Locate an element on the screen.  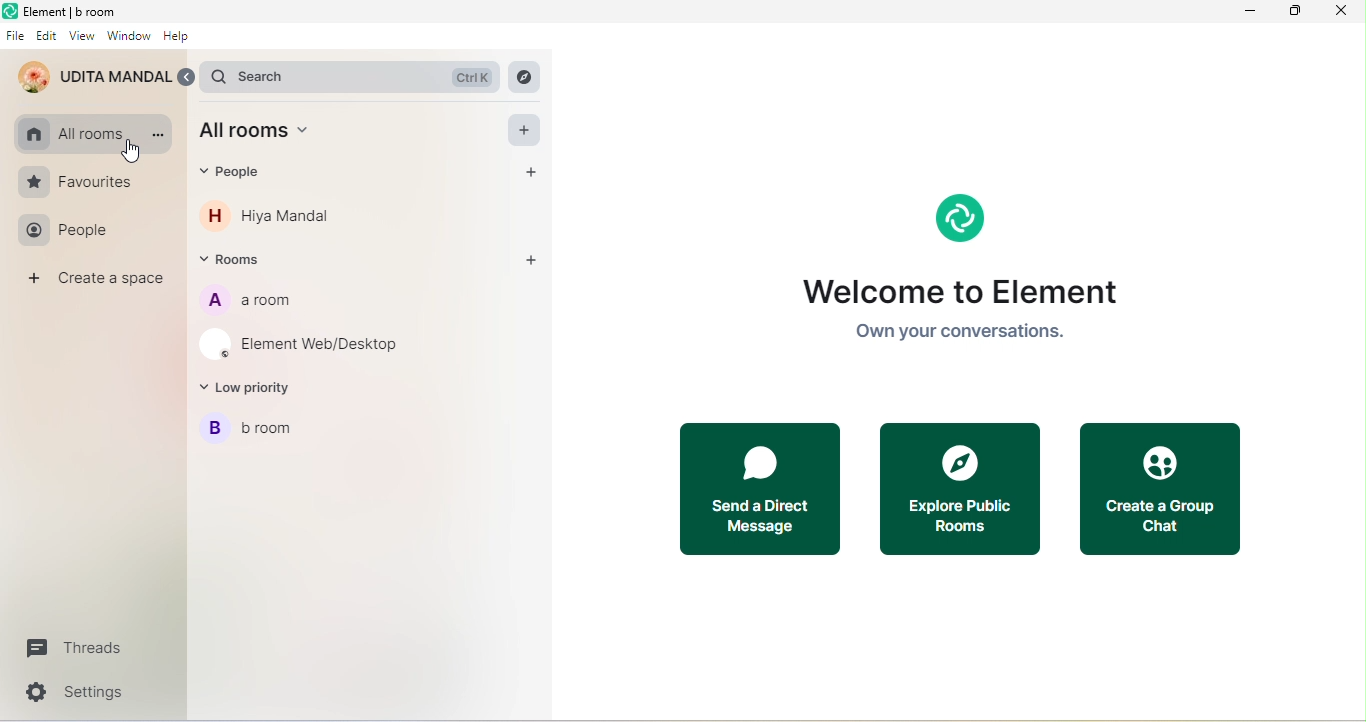
own your conversations is located at coordinates (963, 334).